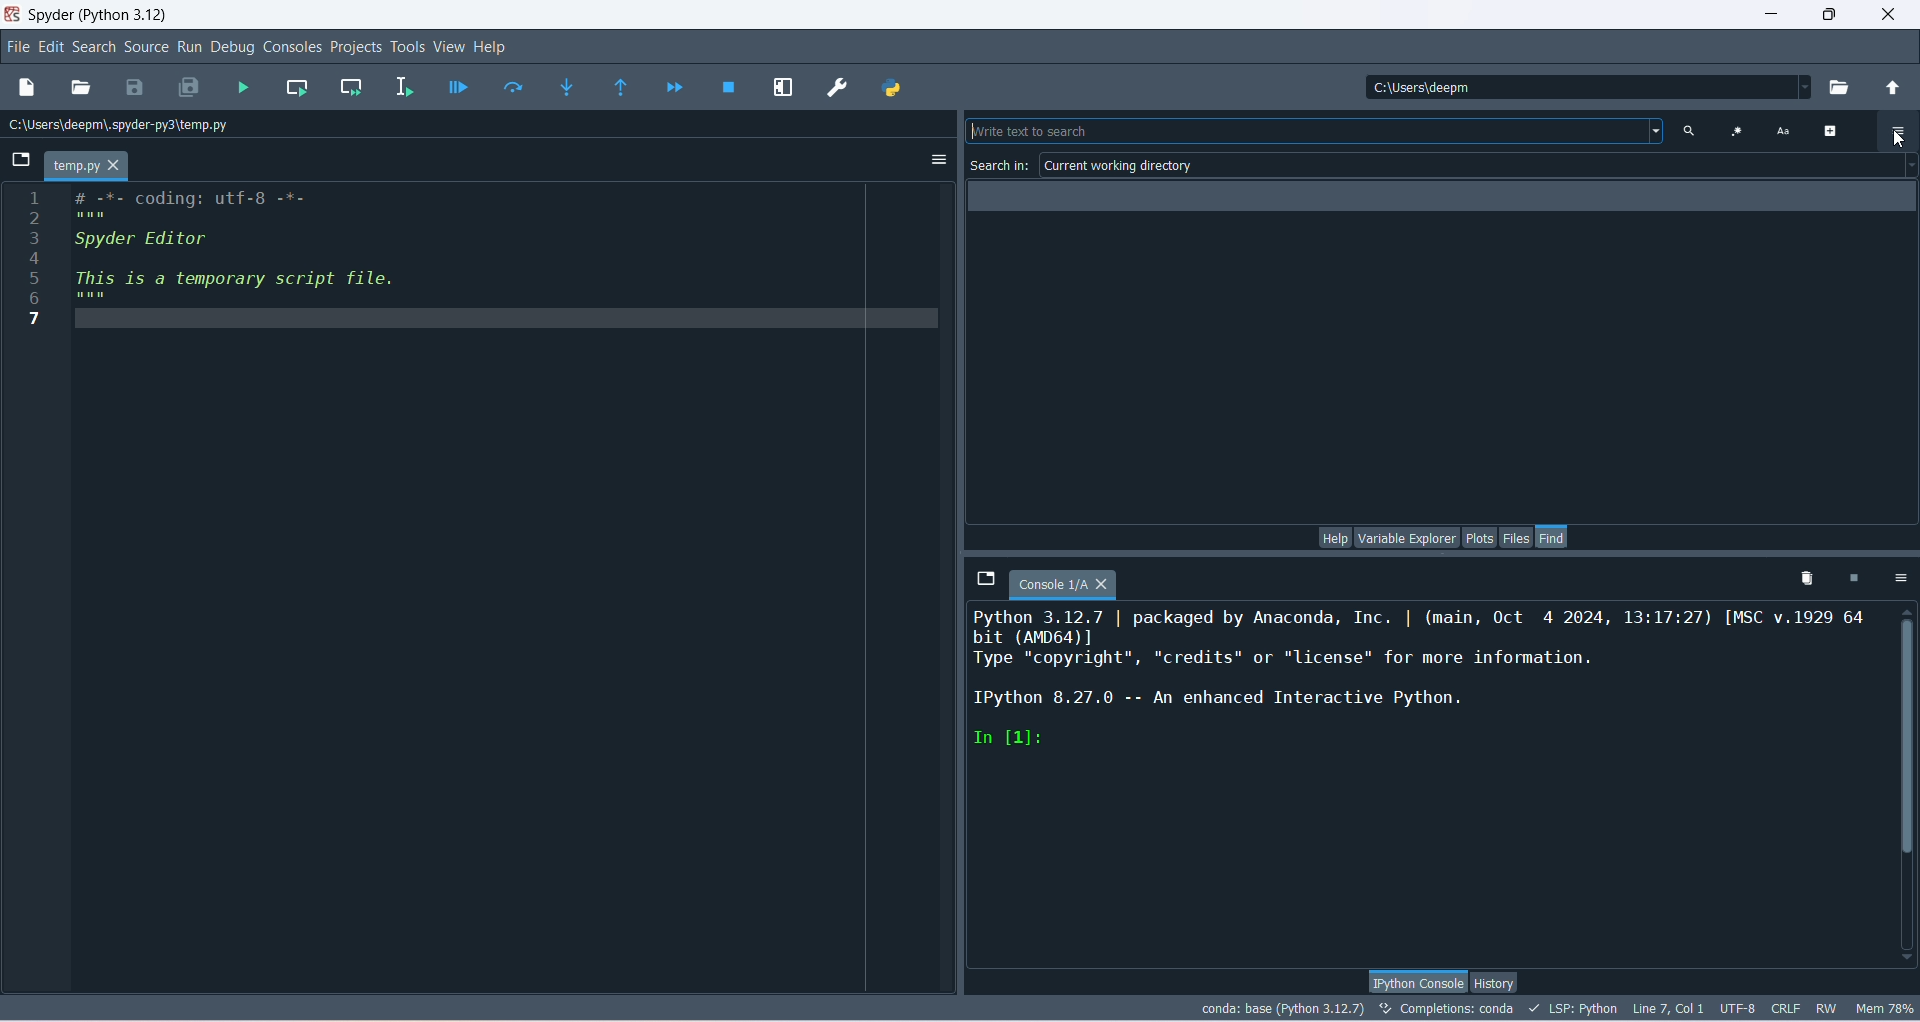 The width and height of the screenshot is (1920, 1022). Describe the element at coordinates (98, 13) in the screenshot. I see `title bar` at that location.